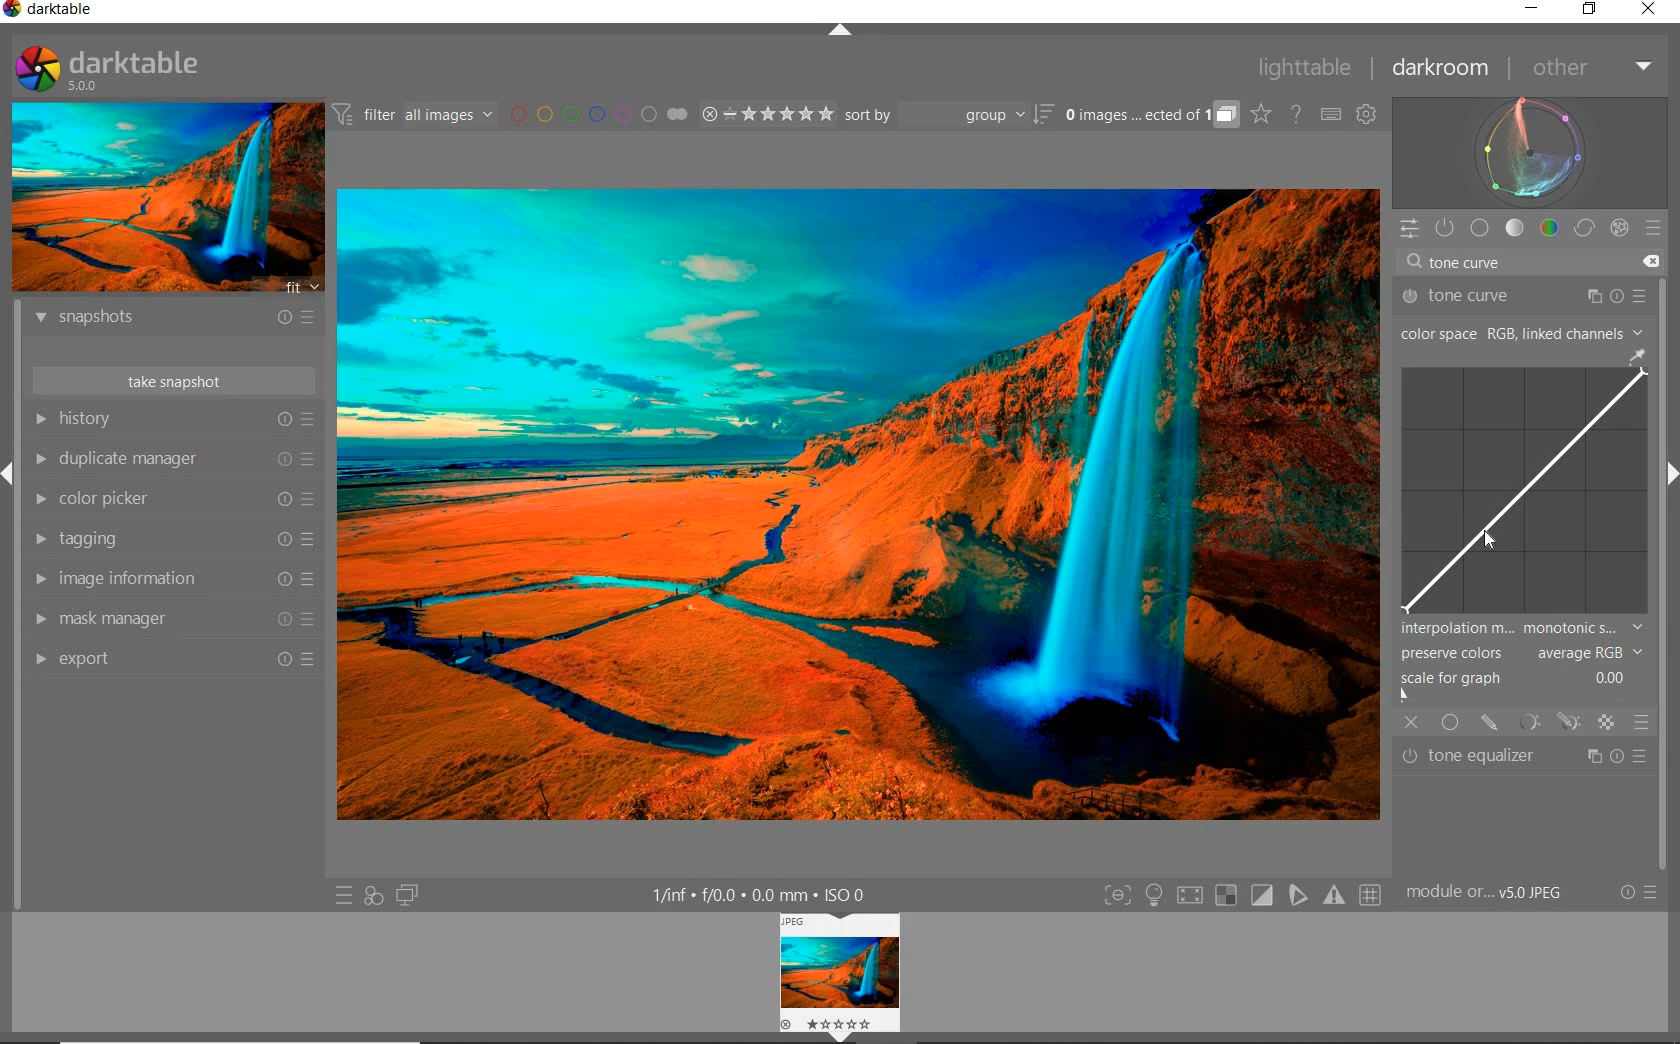 The width and height of the screenshot is (1680, 1044). I want to click on export, so click(176, 661).